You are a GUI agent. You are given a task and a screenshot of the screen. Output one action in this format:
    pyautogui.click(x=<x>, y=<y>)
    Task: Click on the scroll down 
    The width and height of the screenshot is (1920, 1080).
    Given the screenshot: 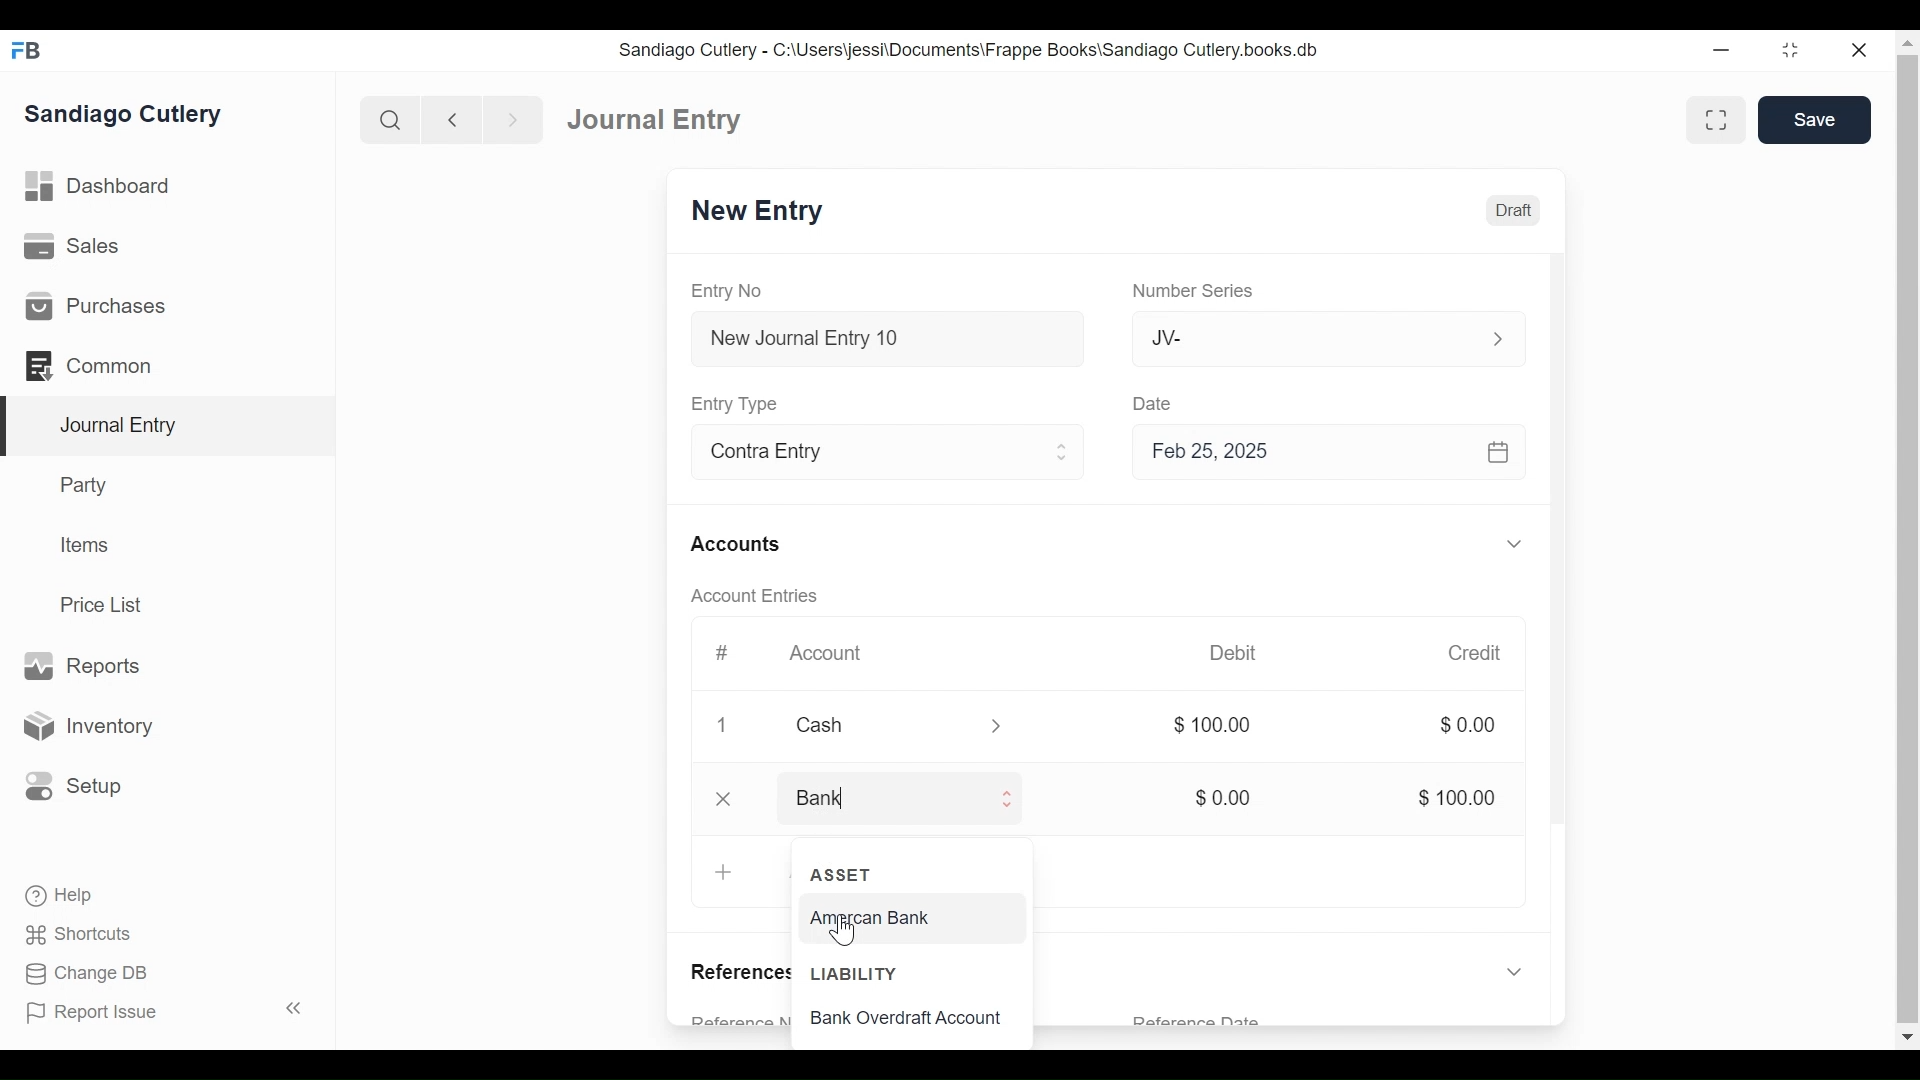 What is the action you would take?
    pyautogui.click(x=1908, y=1034)
    